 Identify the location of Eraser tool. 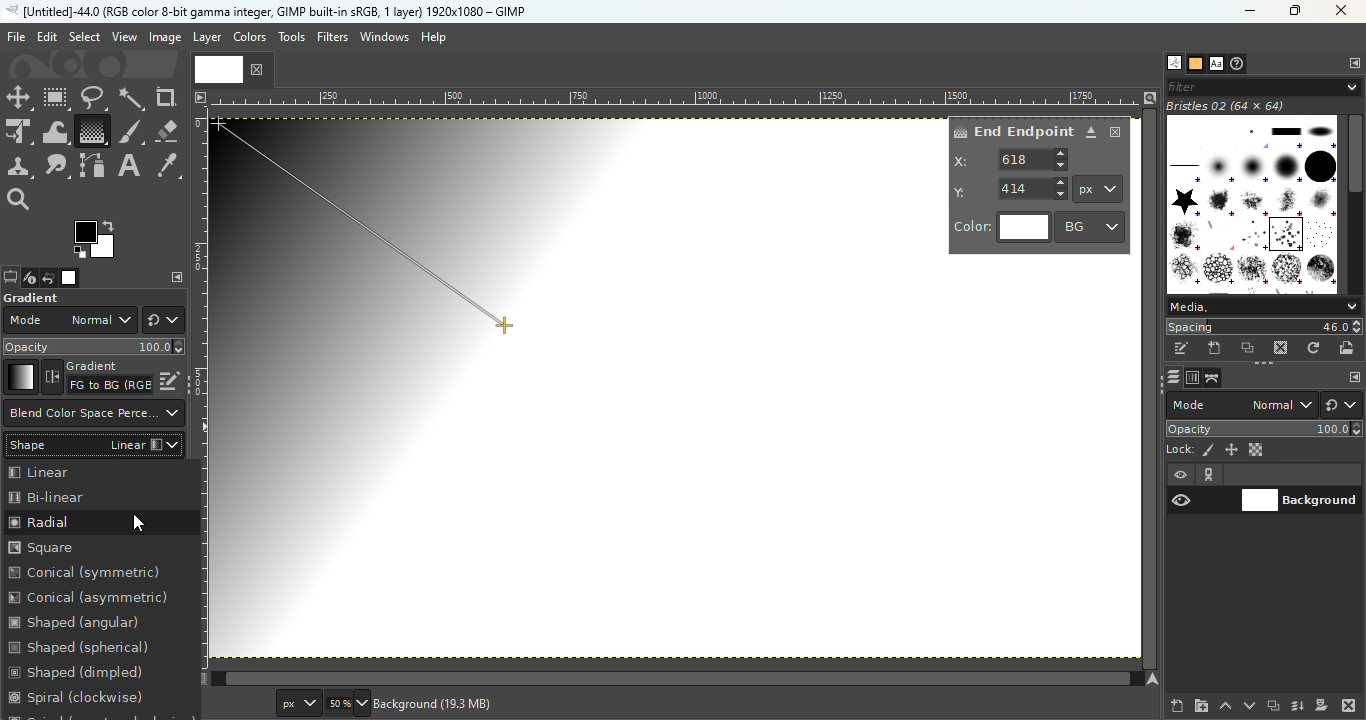
(166, 127).